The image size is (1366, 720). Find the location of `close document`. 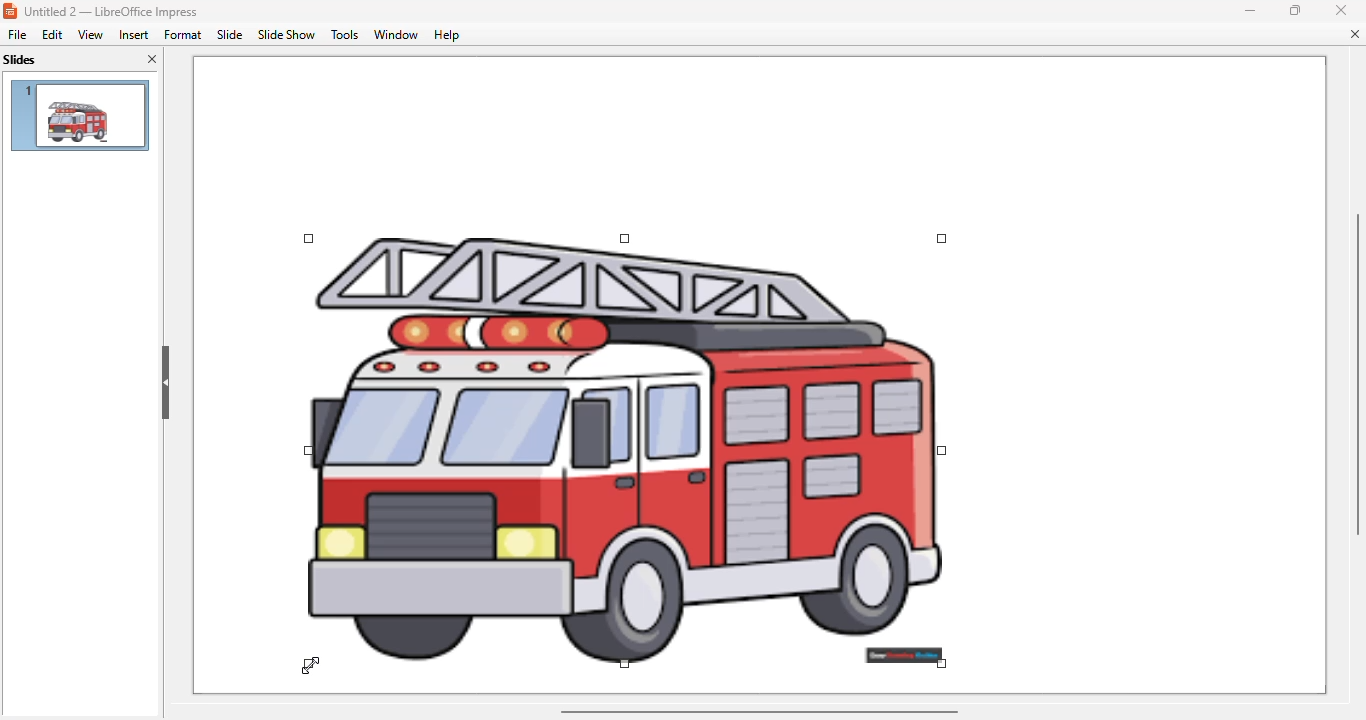

close document is located at coordinates (1357, 34).